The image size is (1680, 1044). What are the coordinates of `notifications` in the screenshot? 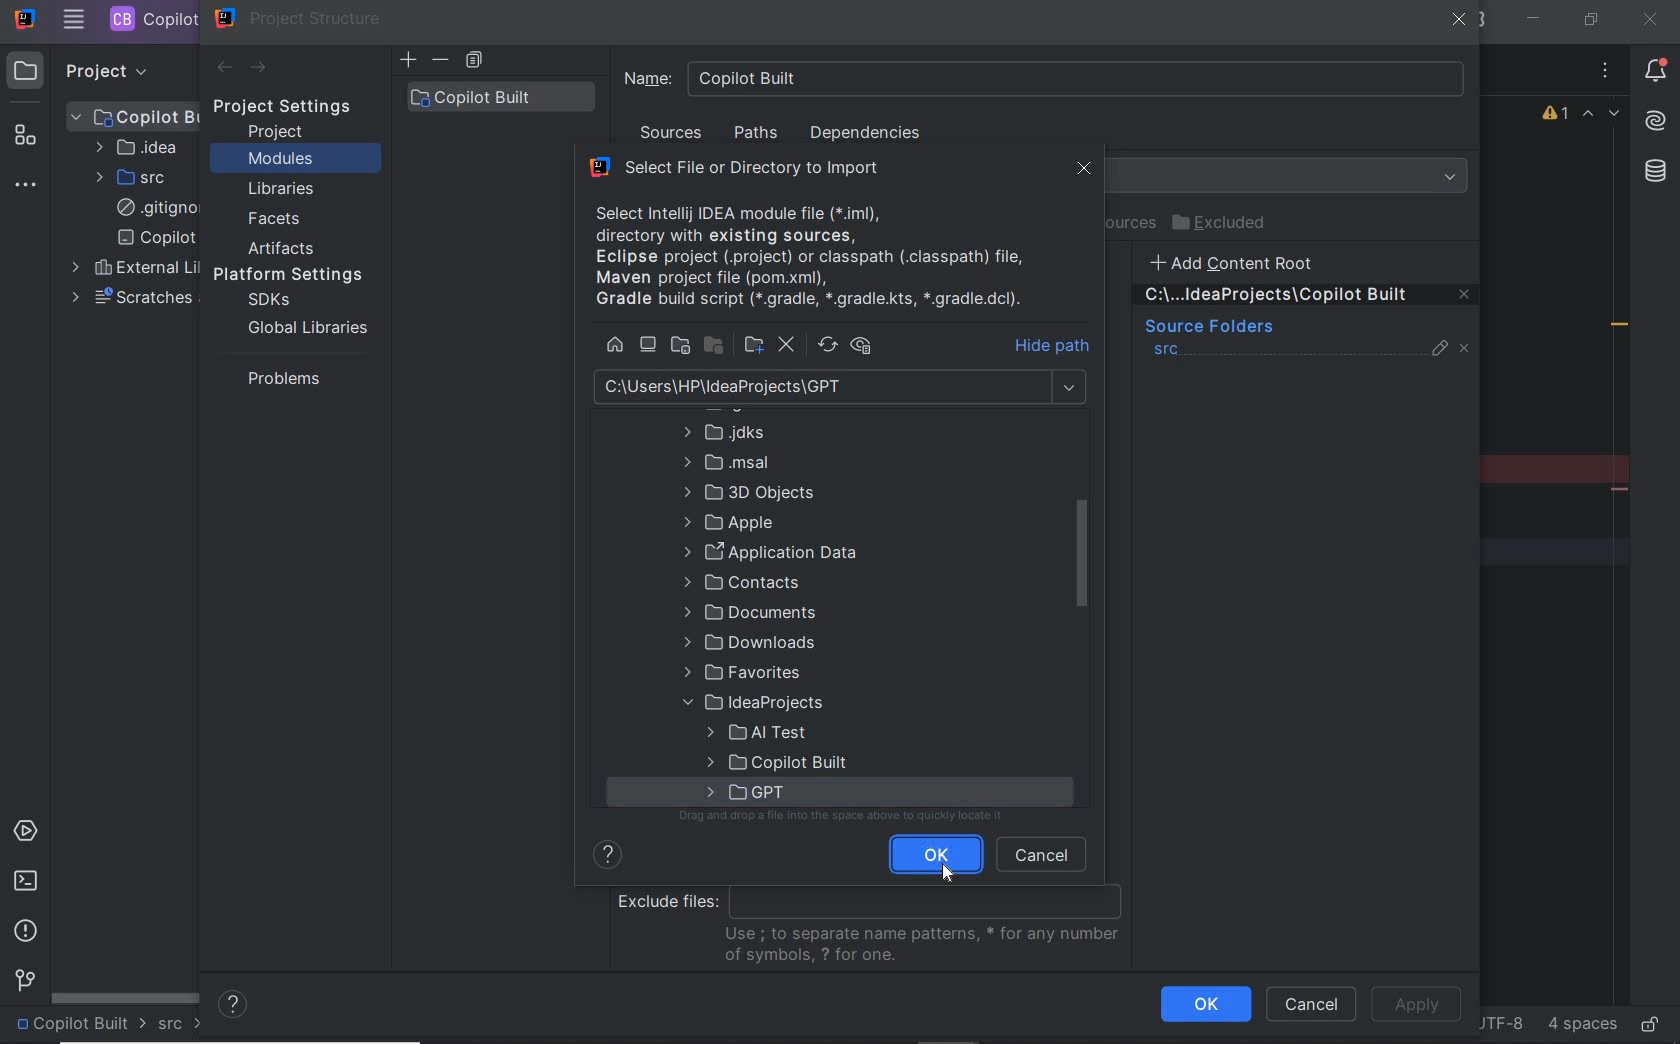 It's located at (1656, 73).